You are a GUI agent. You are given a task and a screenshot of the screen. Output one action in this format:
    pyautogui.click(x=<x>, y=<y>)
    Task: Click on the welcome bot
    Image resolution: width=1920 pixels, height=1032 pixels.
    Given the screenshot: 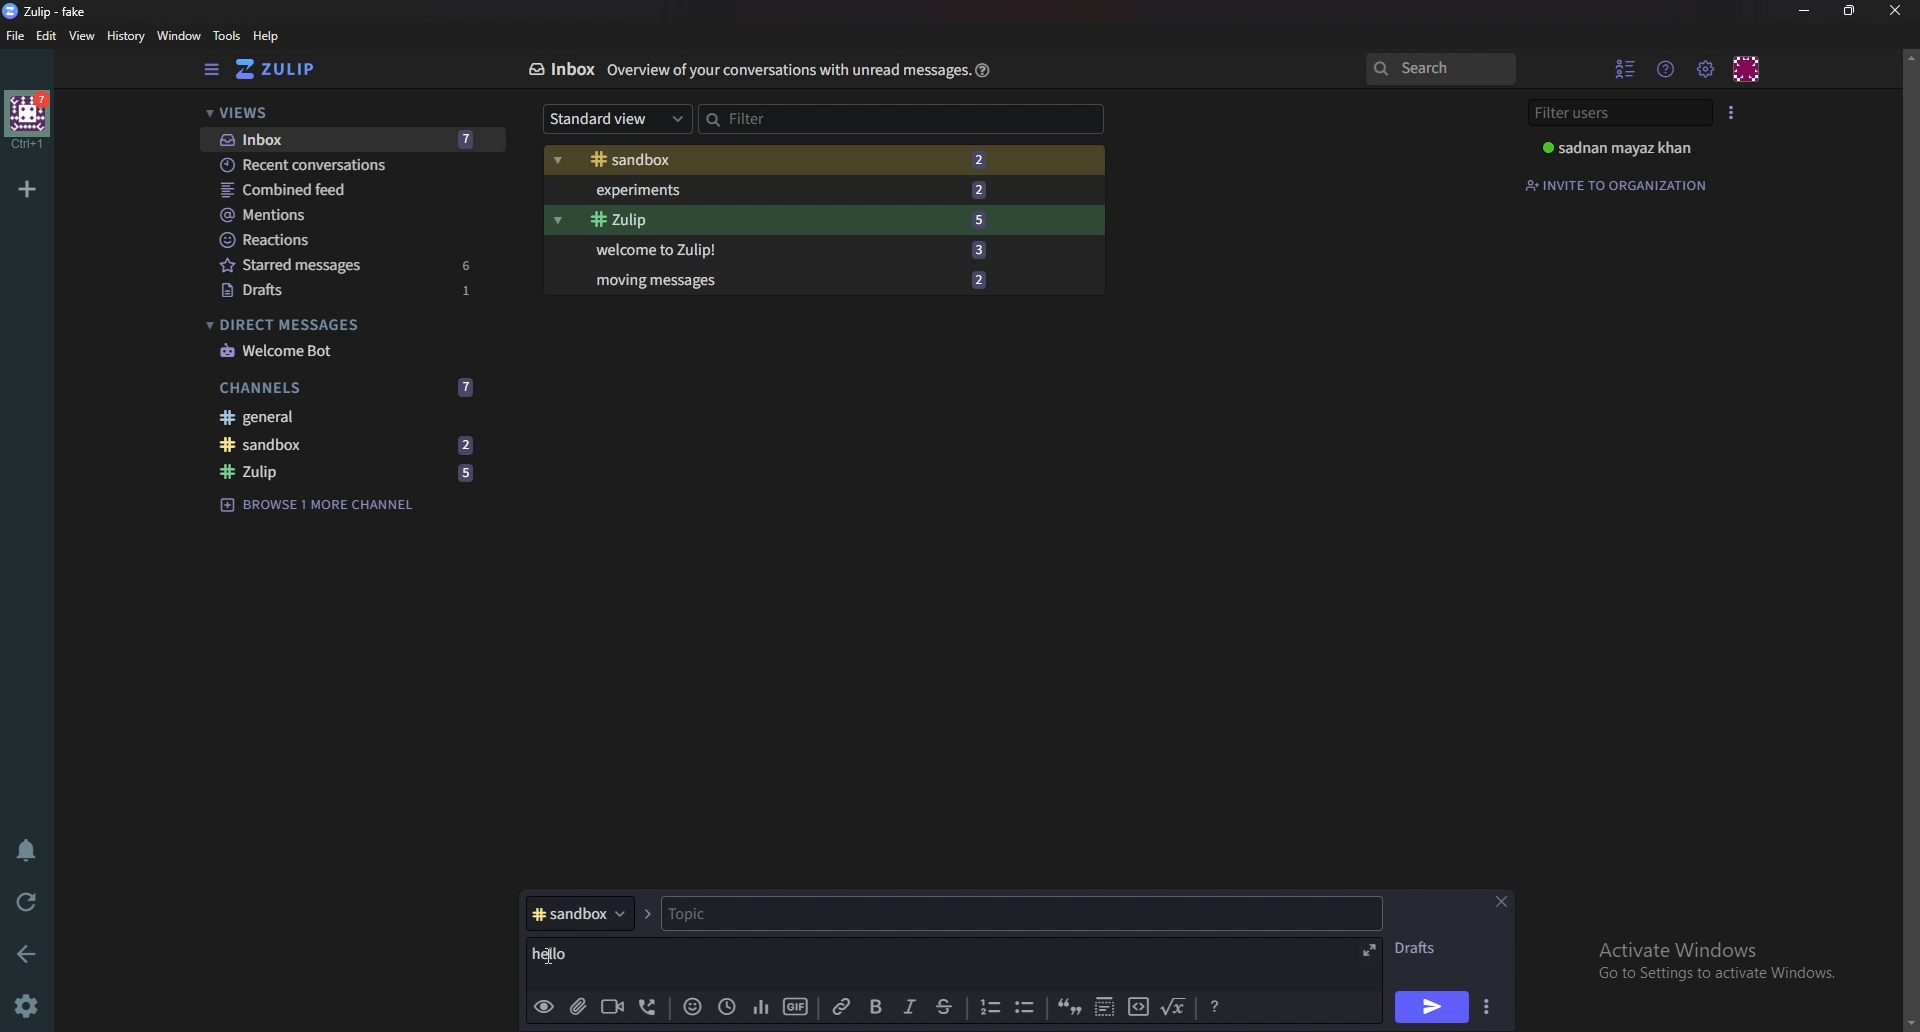 What is the action you would take?
    pyautogui.click(x=347, y=350)
    